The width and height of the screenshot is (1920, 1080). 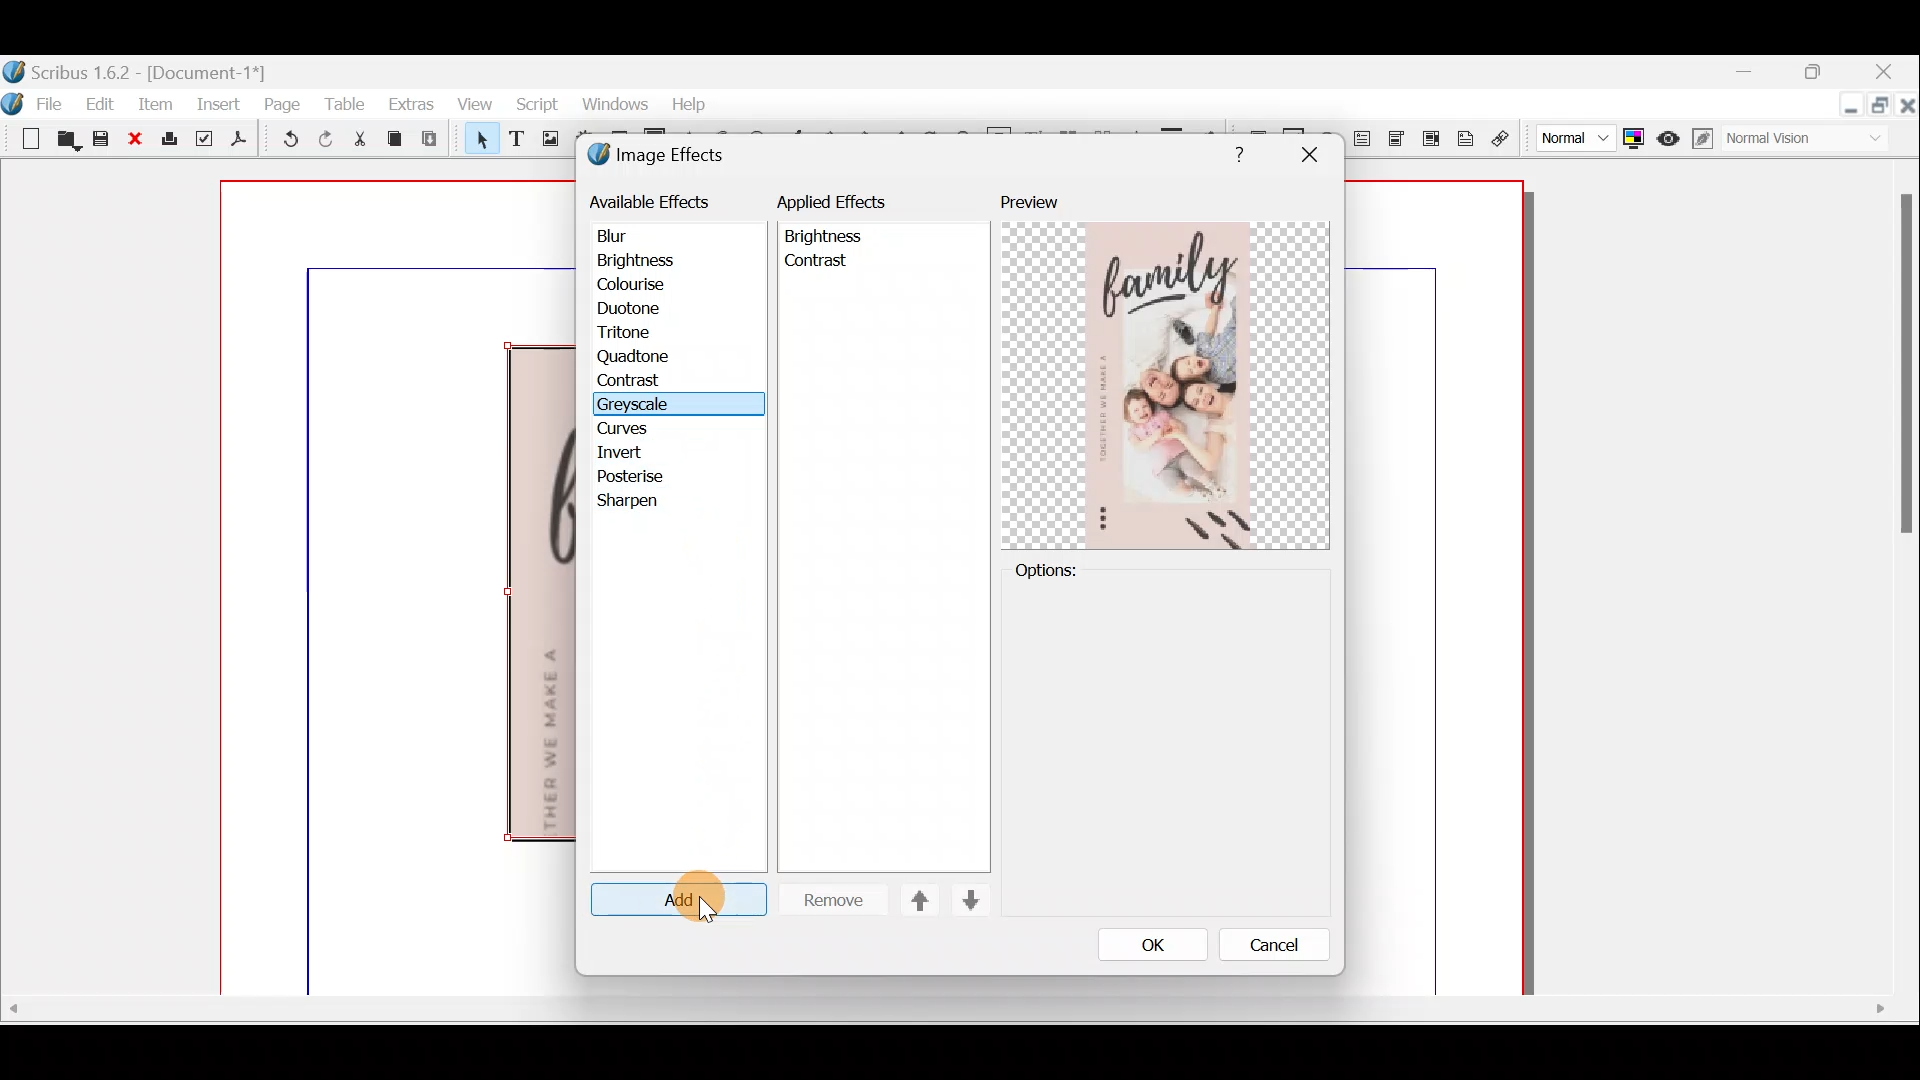 What do you see at coordinates (693, 106) in the screenshot?
I see `help` at bounding box center [693, 106].